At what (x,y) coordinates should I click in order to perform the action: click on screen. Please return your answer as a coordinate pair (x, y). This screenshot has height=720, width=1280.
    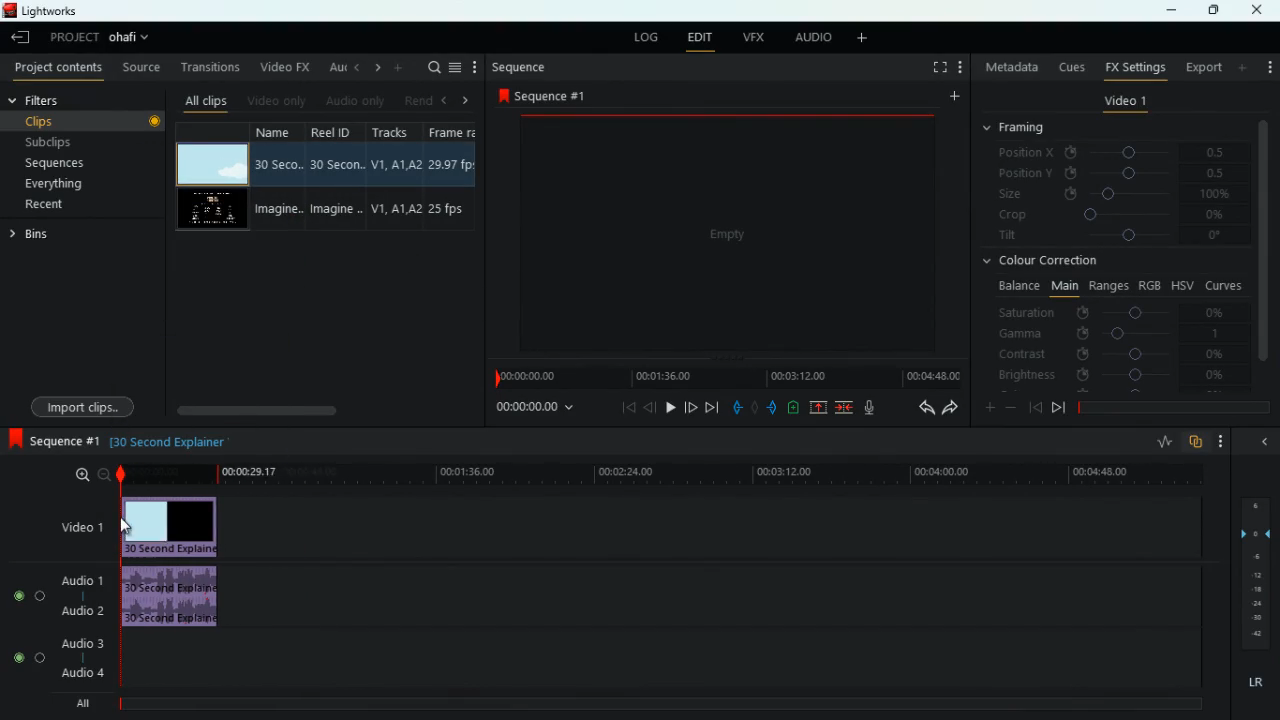
    Looking at the image, I should click on (211, 210).